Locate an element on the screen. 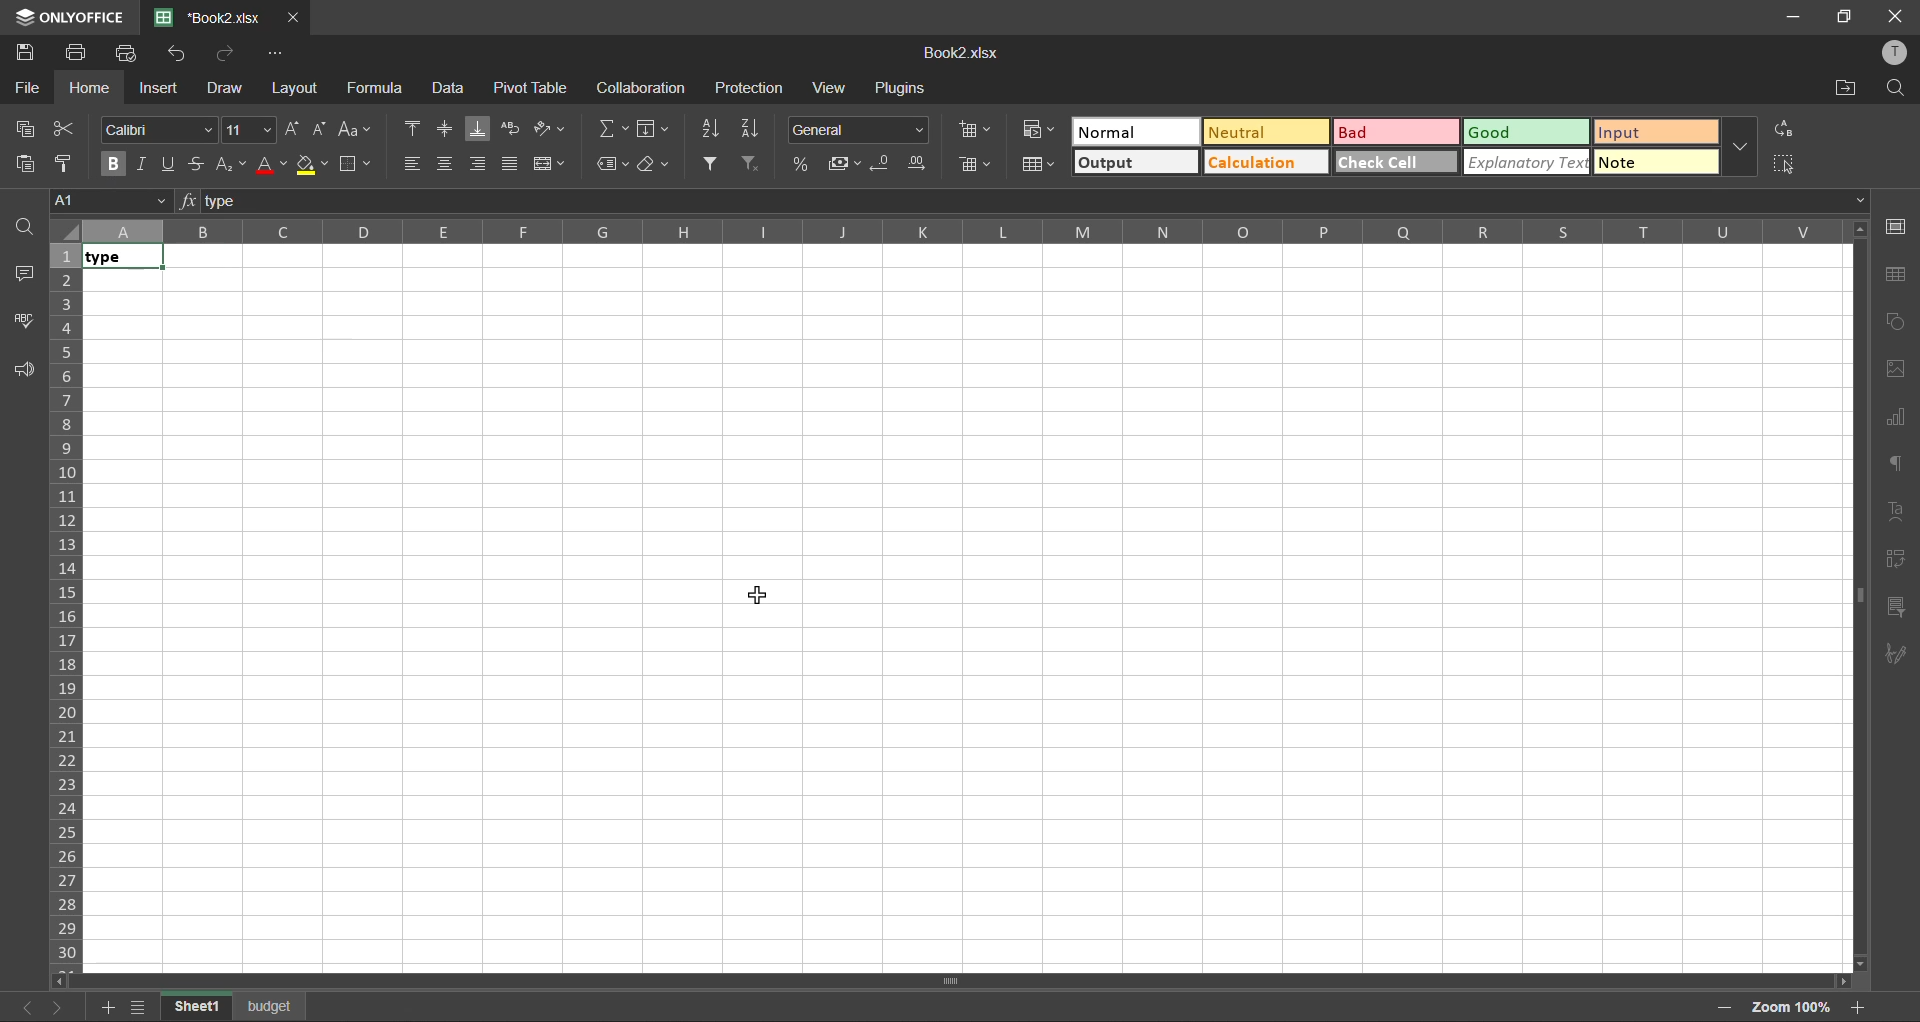 The width and height of the screenshot is (1920, 1022). accounting is located at coordinates (845, 165).